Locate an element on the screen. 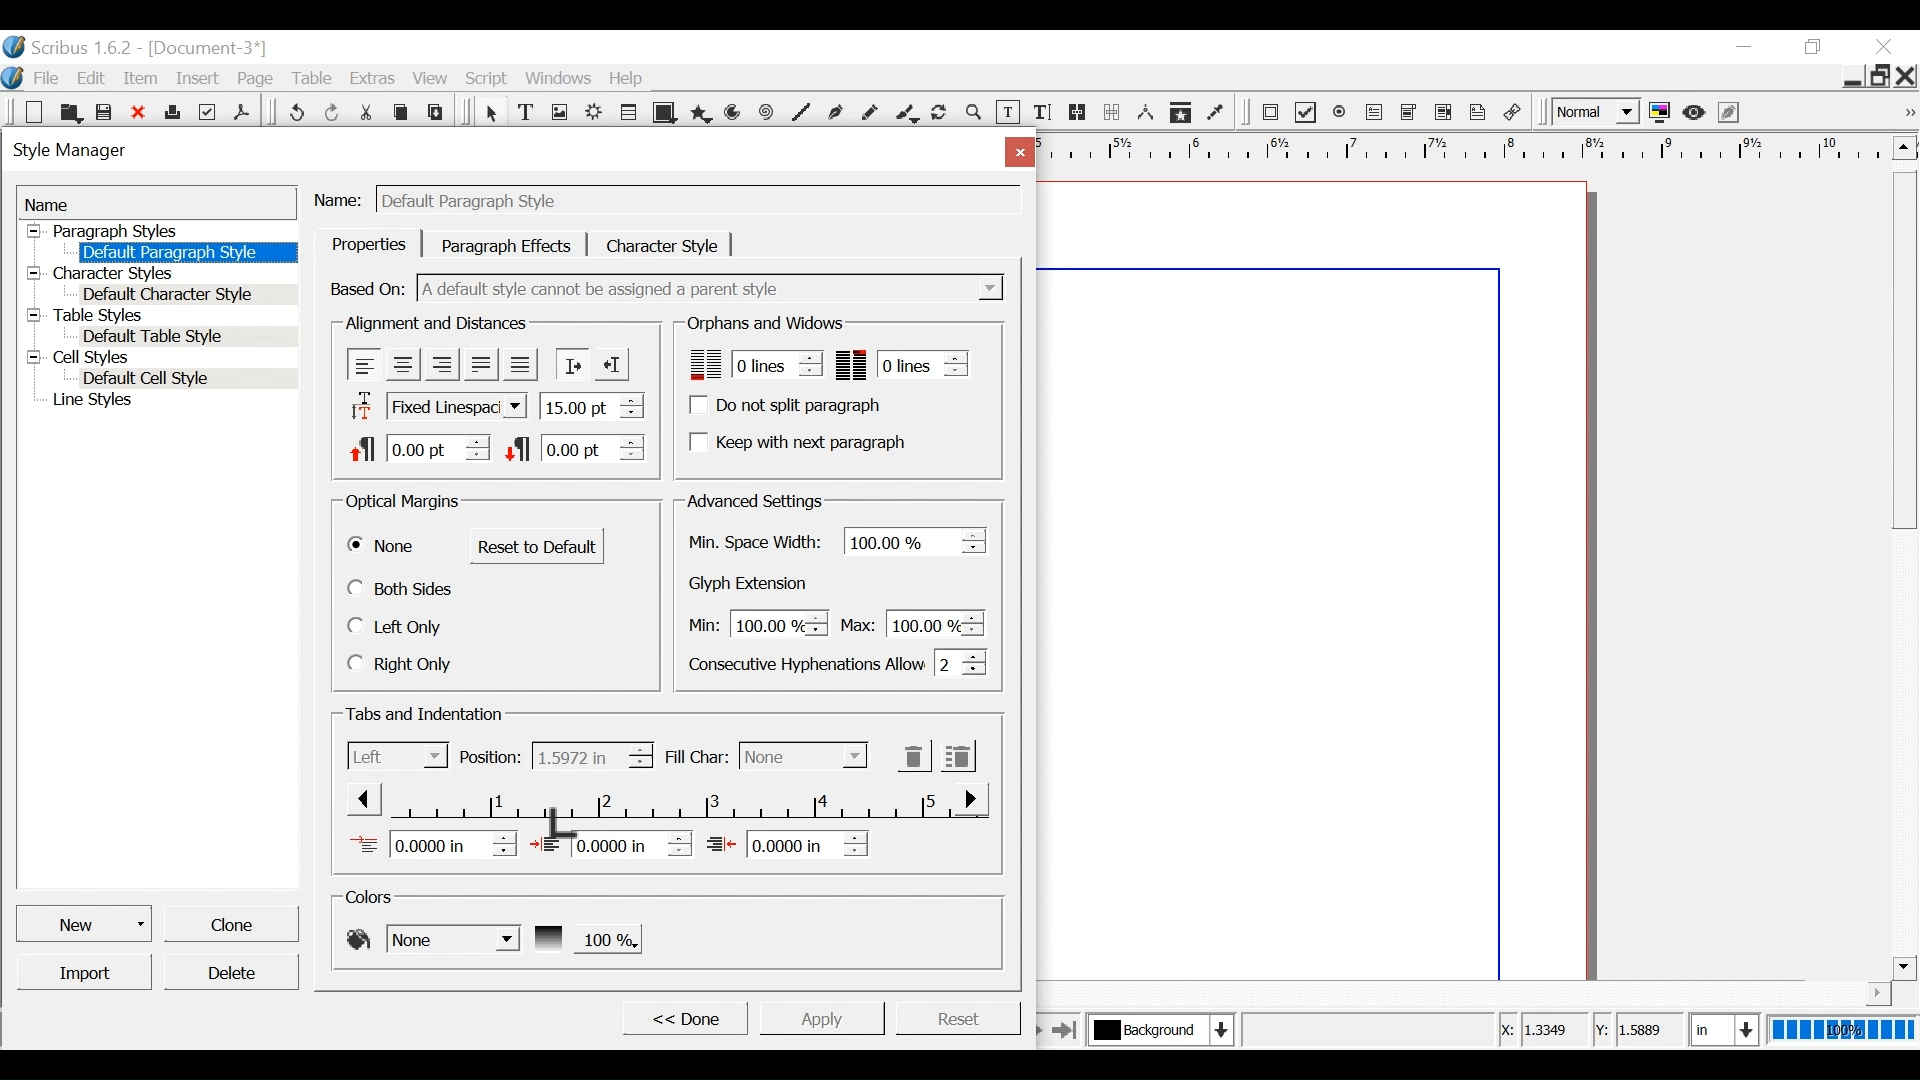 Image resolution: width=1920 pixels, height=1080 pixels. Colors is located at coordinates (374, 897).